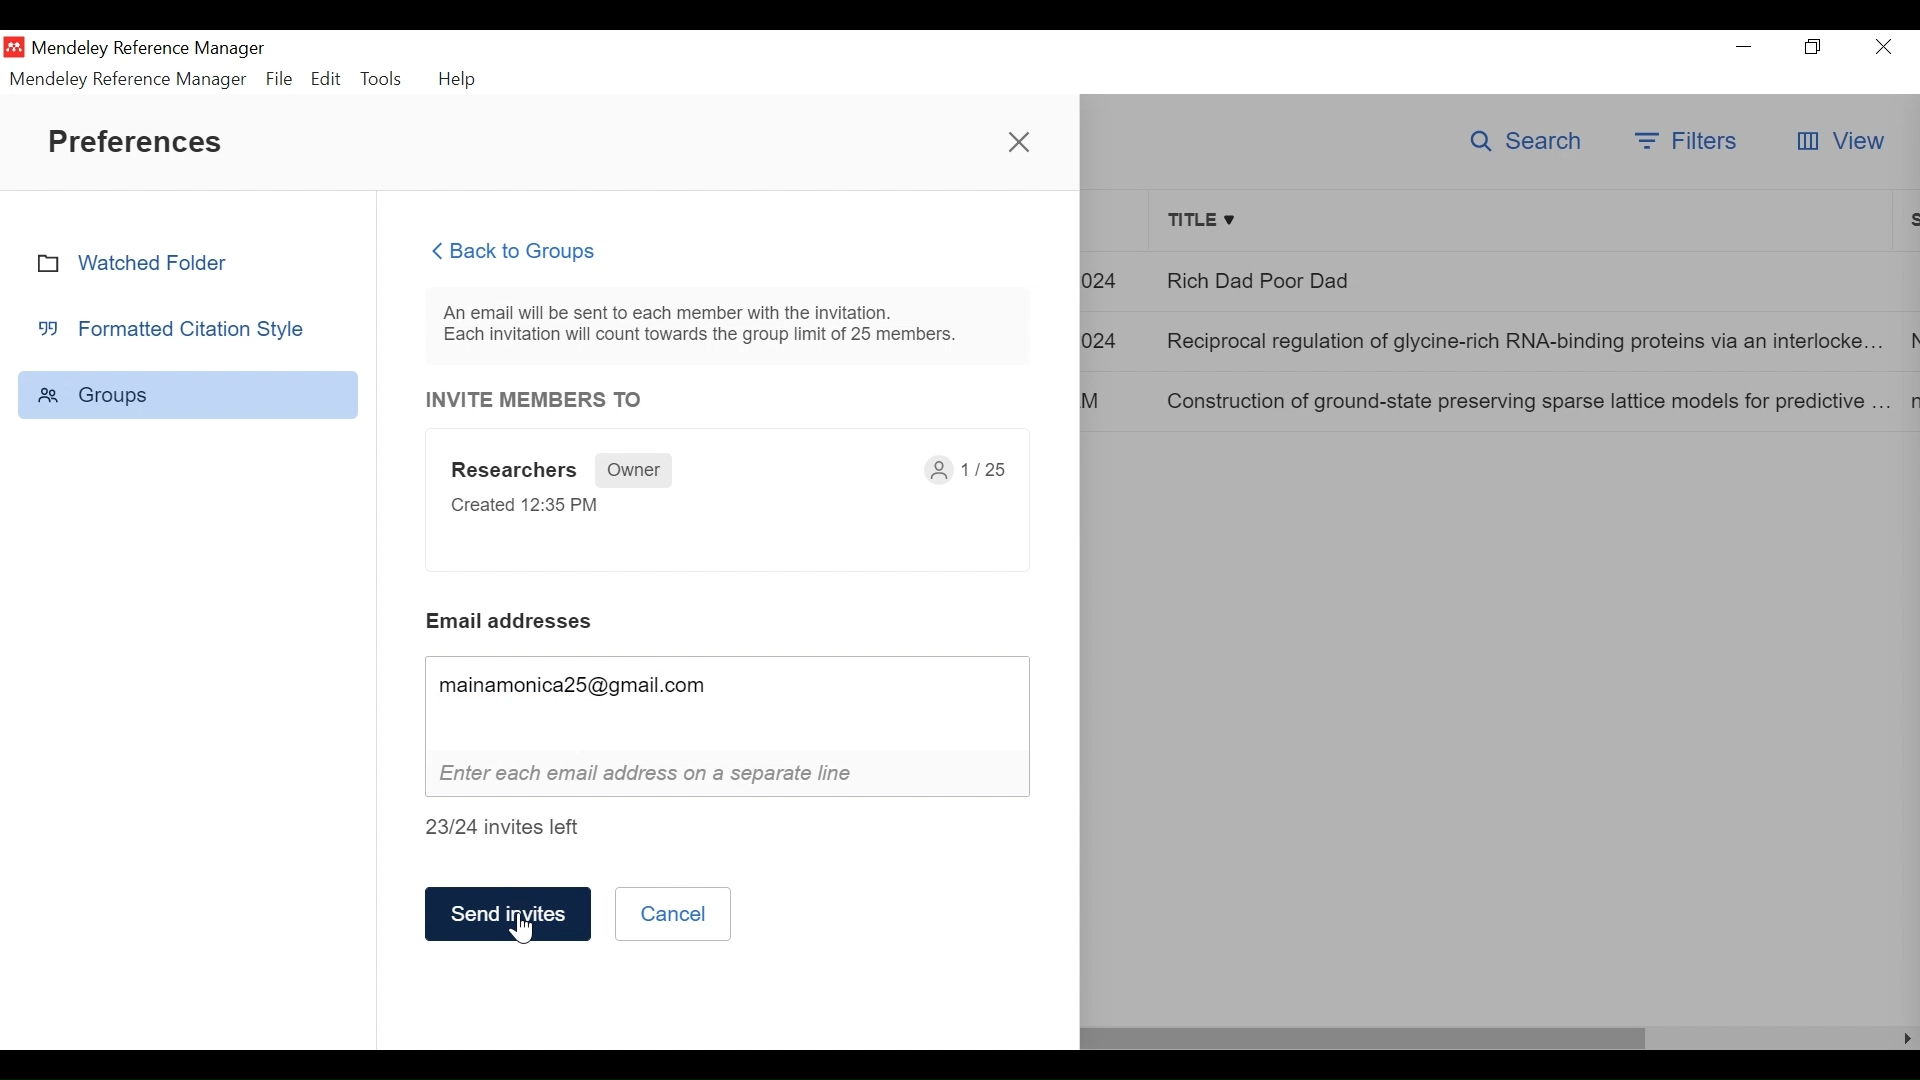  Describe the element at coordinates (142, 262) in the screenshot. I see `Watched Folder` at that location.